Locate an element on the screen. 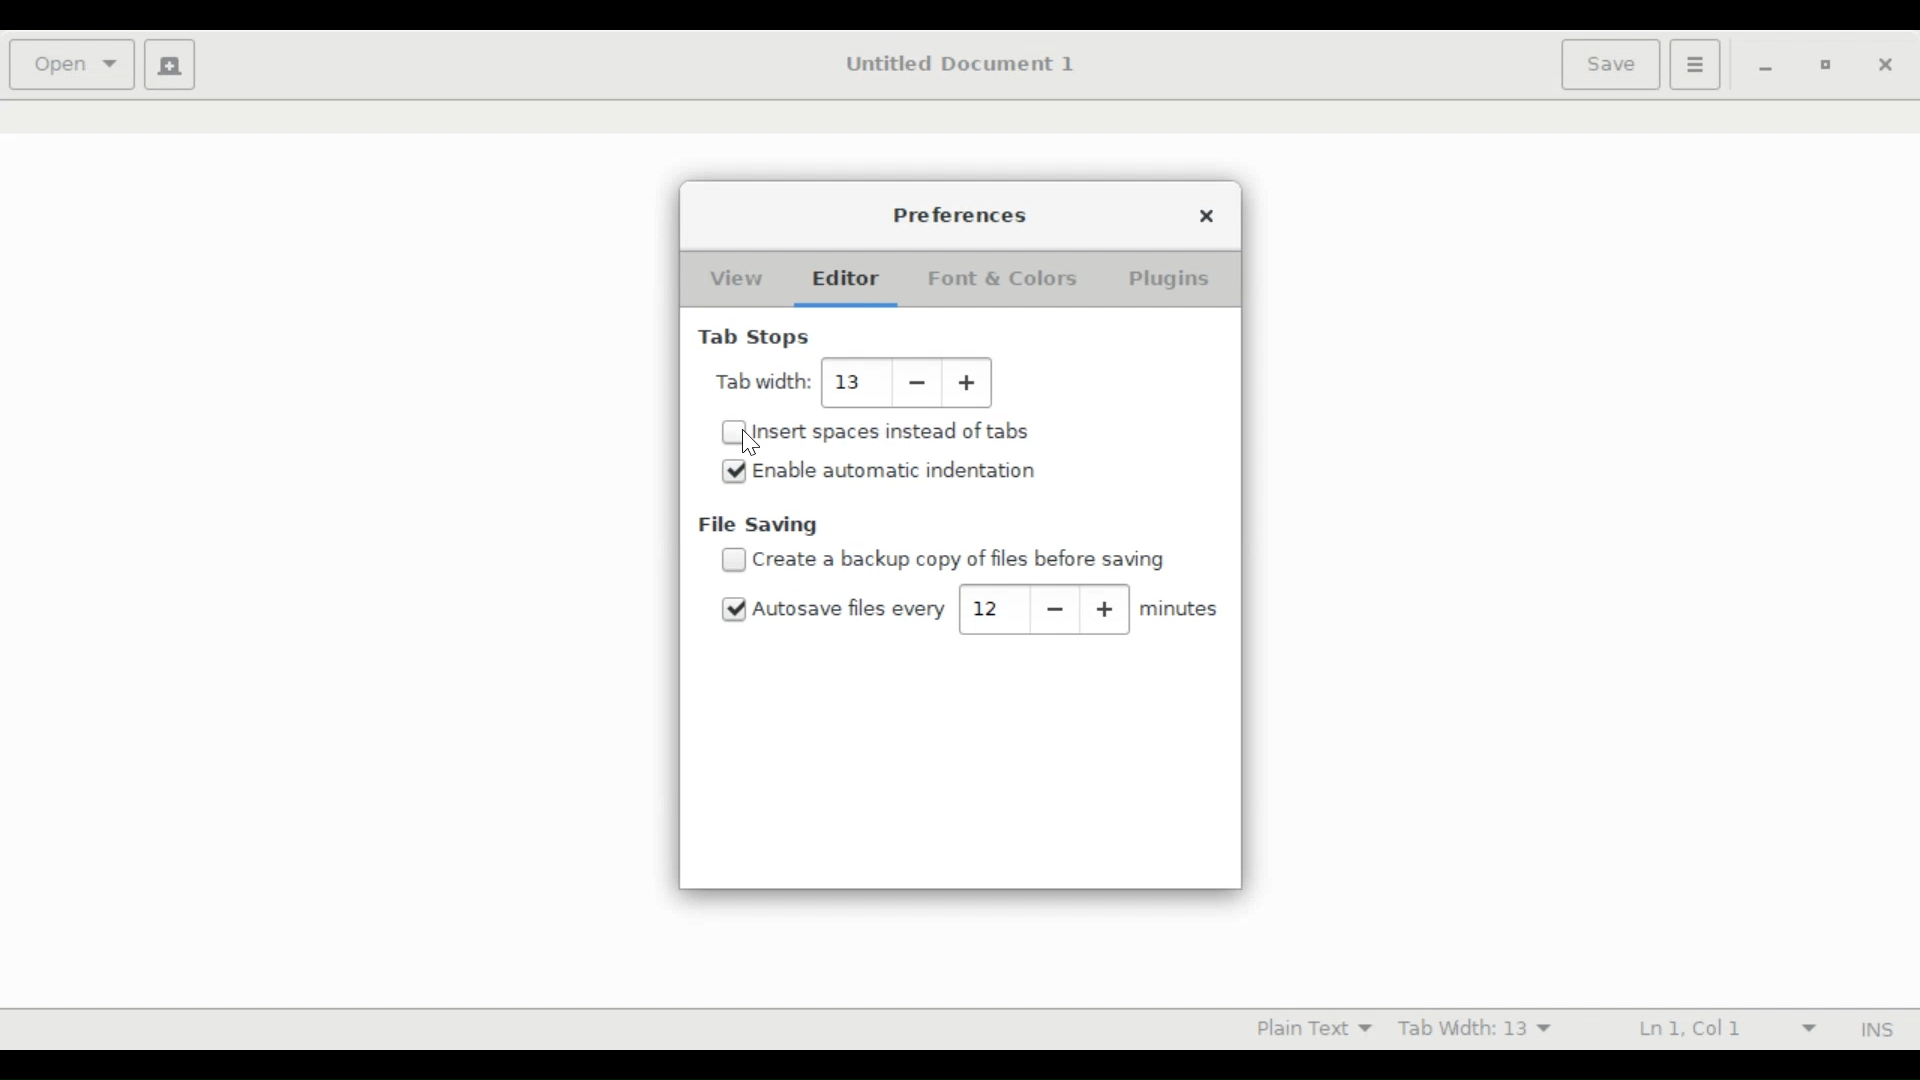  minimize is located at coordinates (1766, 65).